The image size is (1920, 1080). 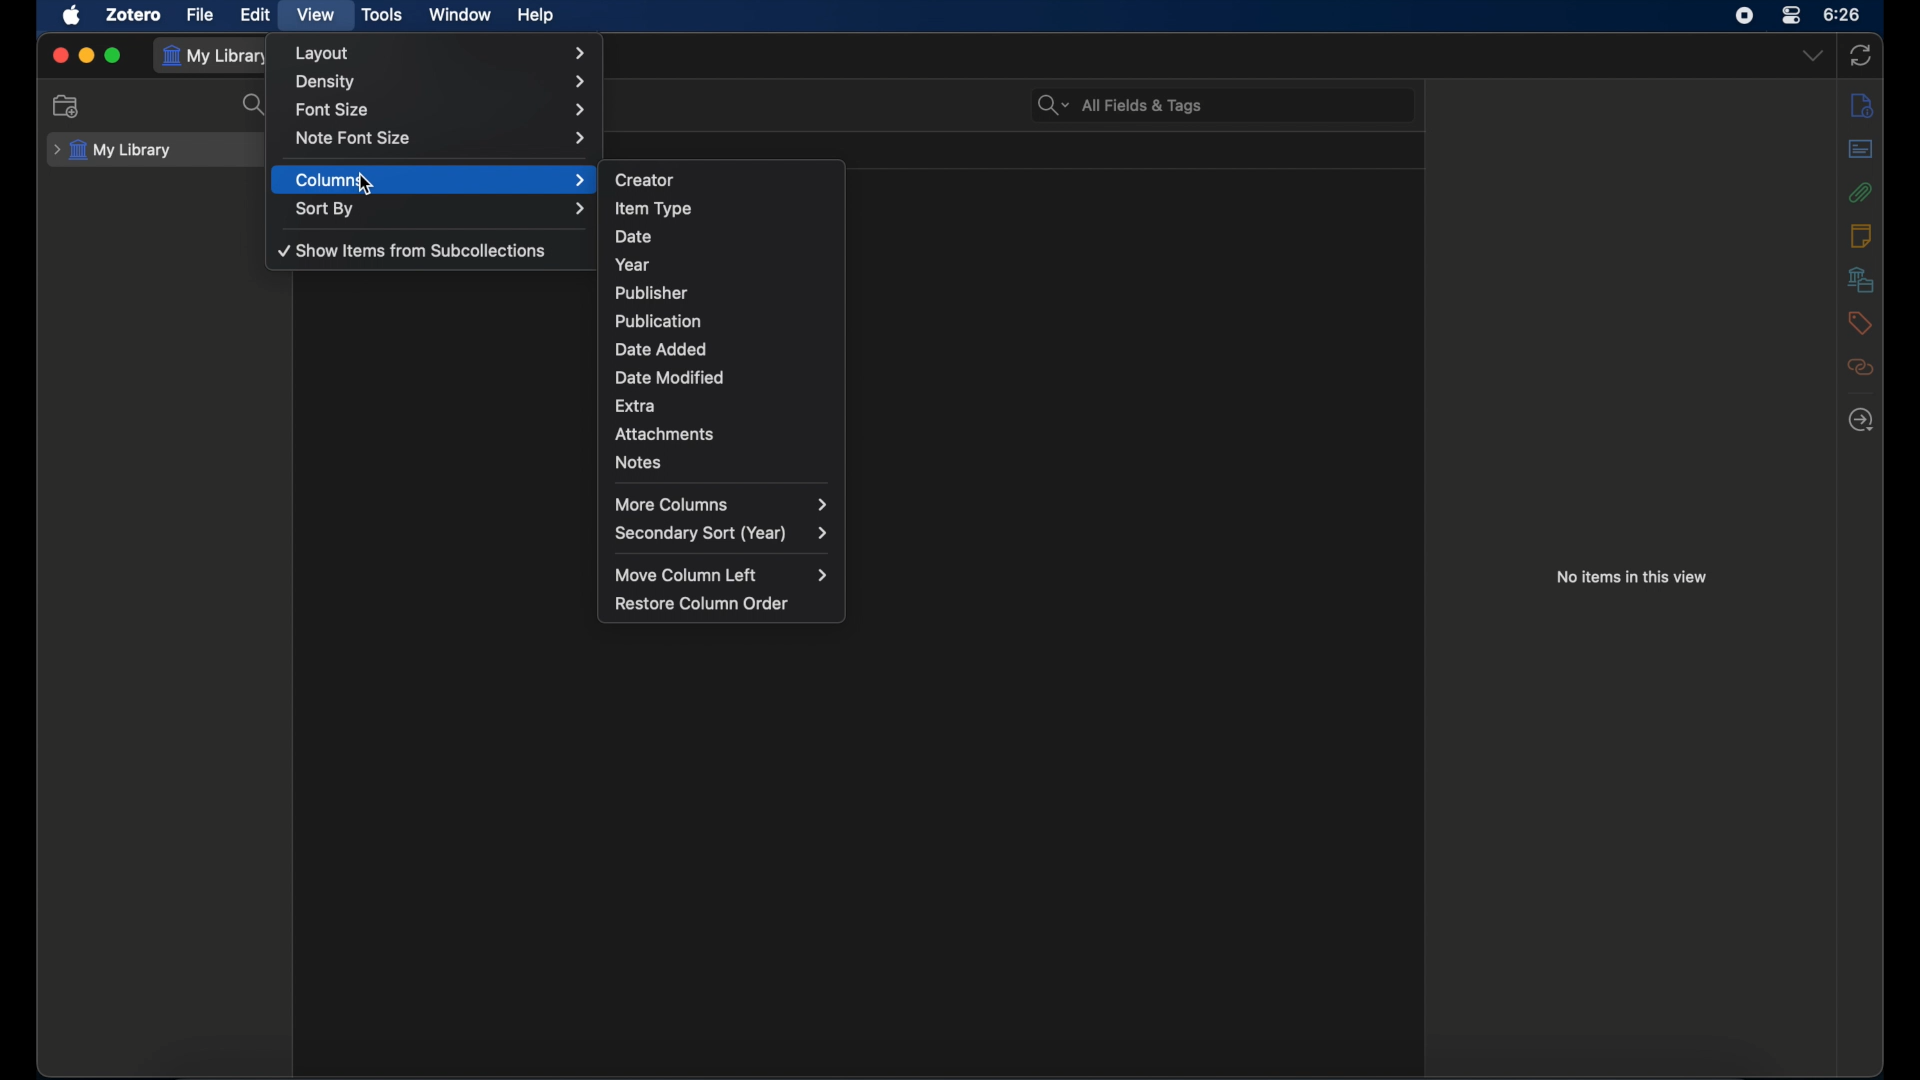 I want to click on date added, so click(x=722, y=351).